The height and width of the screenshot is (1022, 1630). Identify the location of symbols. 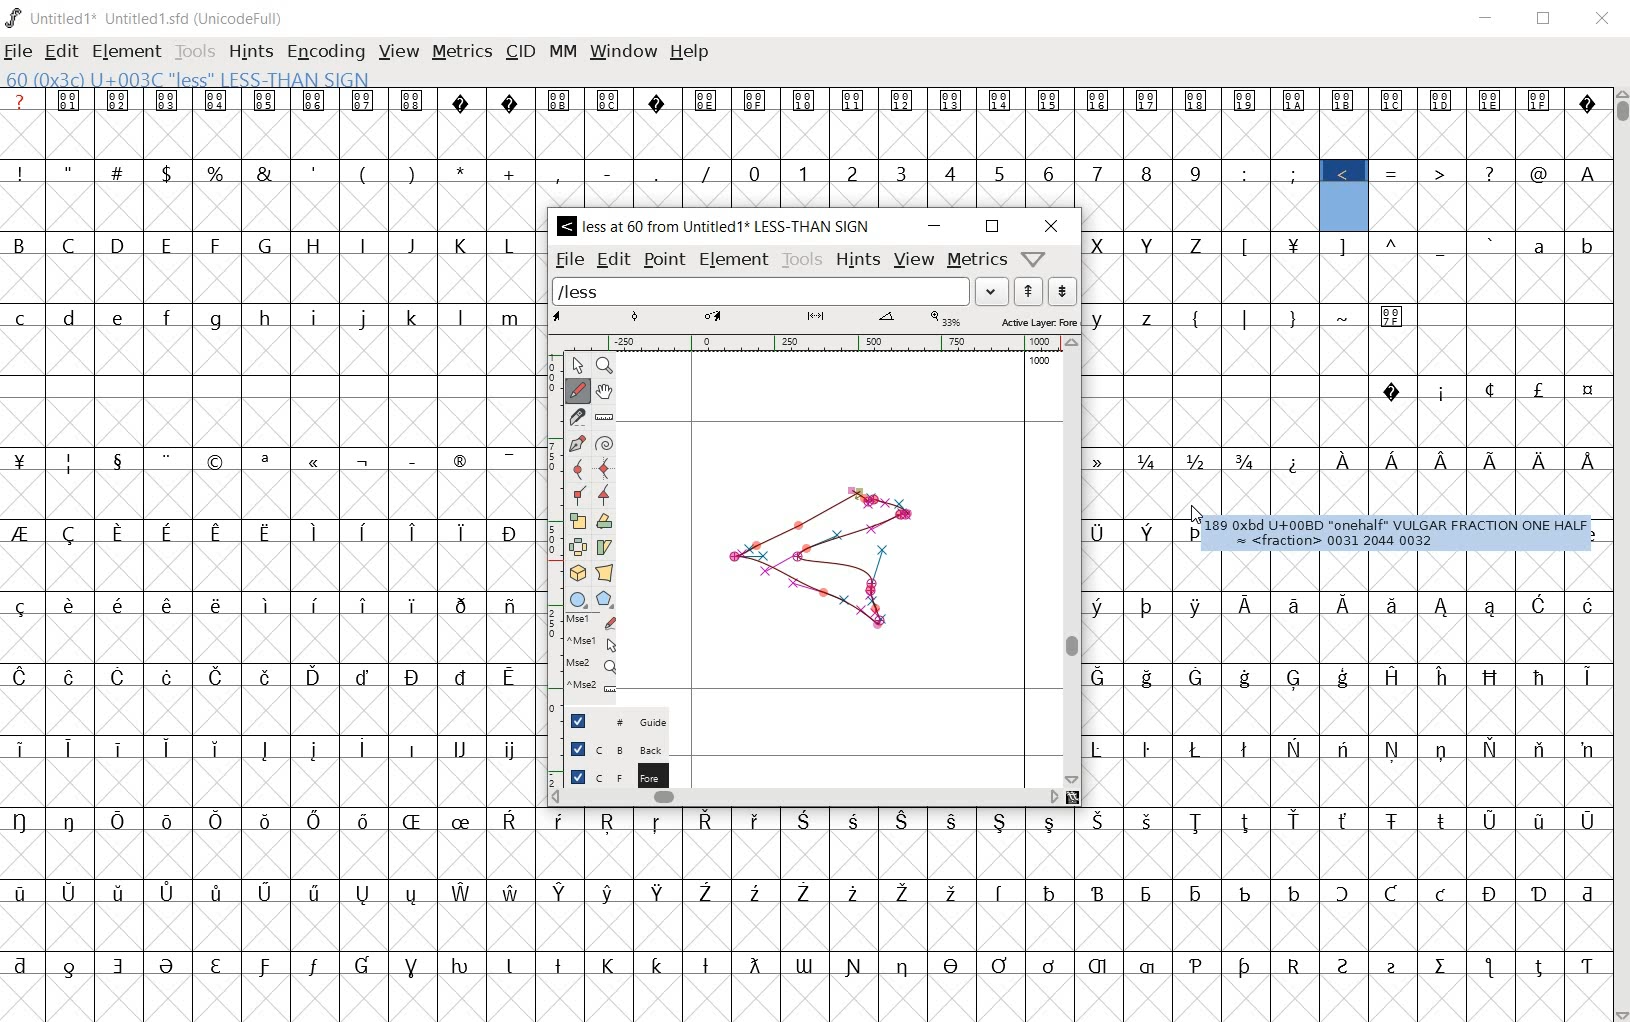
(278, 458).